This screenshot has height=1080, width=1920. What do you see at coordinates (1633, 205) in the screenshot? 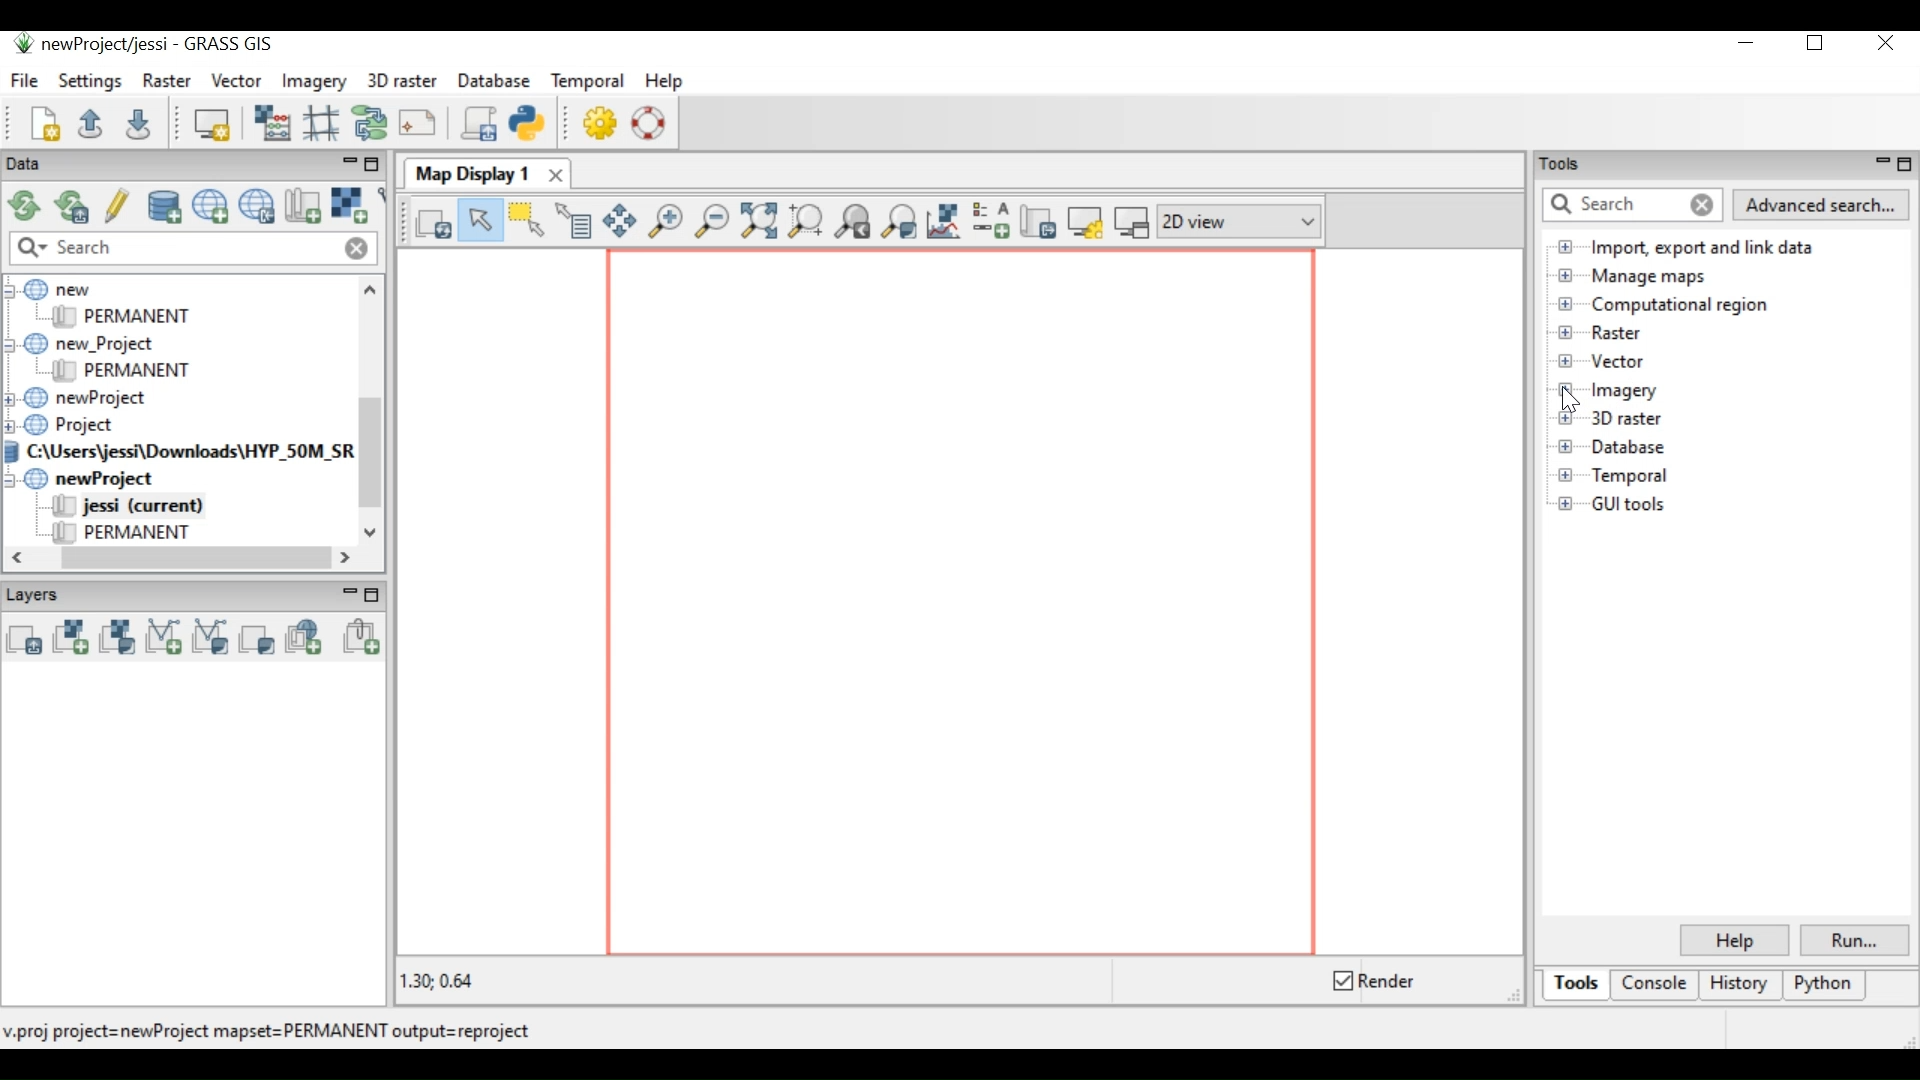
I see `Search tab` at bounding box center [1633, 205].